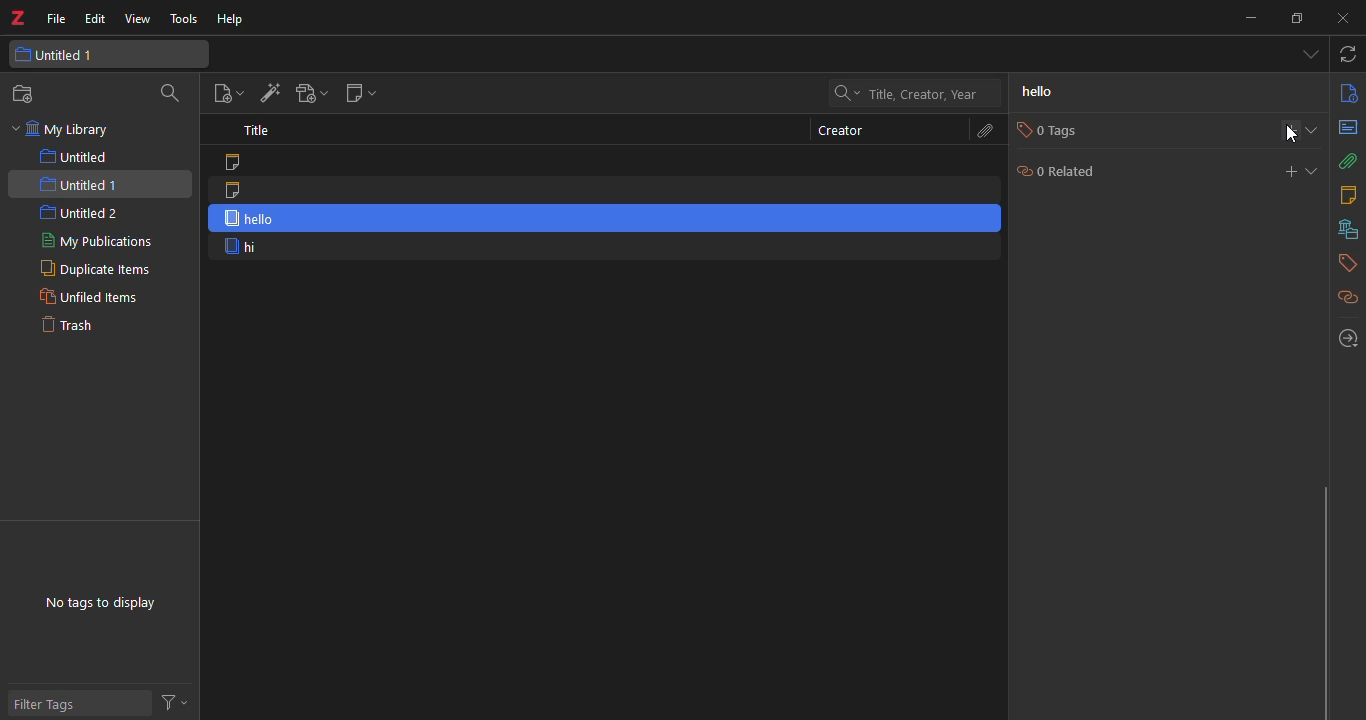  I want to click on info, so click(1346, 94).